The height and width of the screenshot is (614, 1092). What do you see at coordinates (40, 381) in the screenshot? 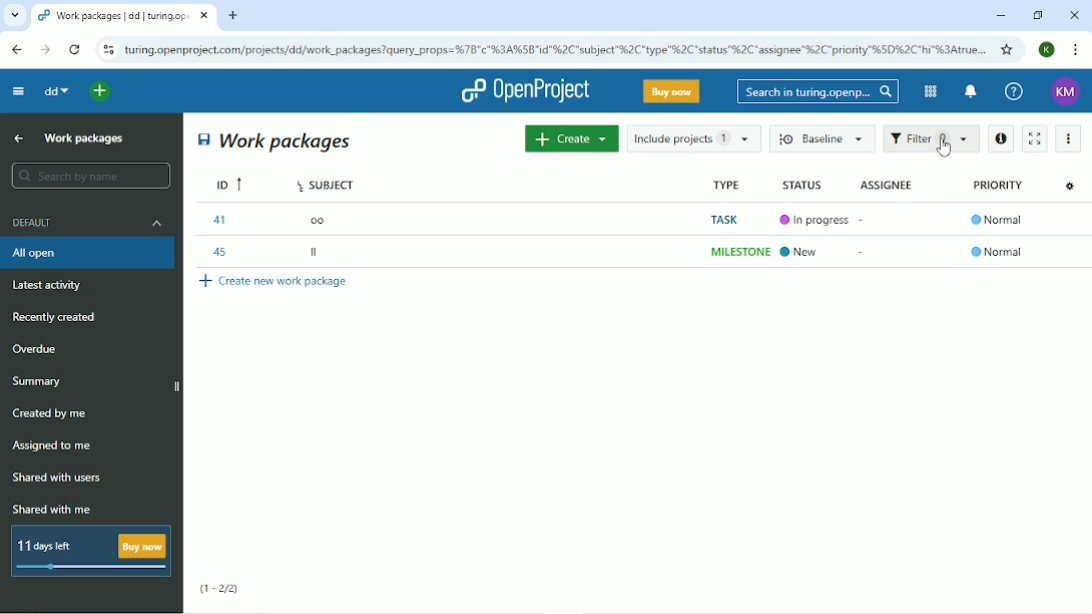
I see `Summary` at bounding box center [40, 381].